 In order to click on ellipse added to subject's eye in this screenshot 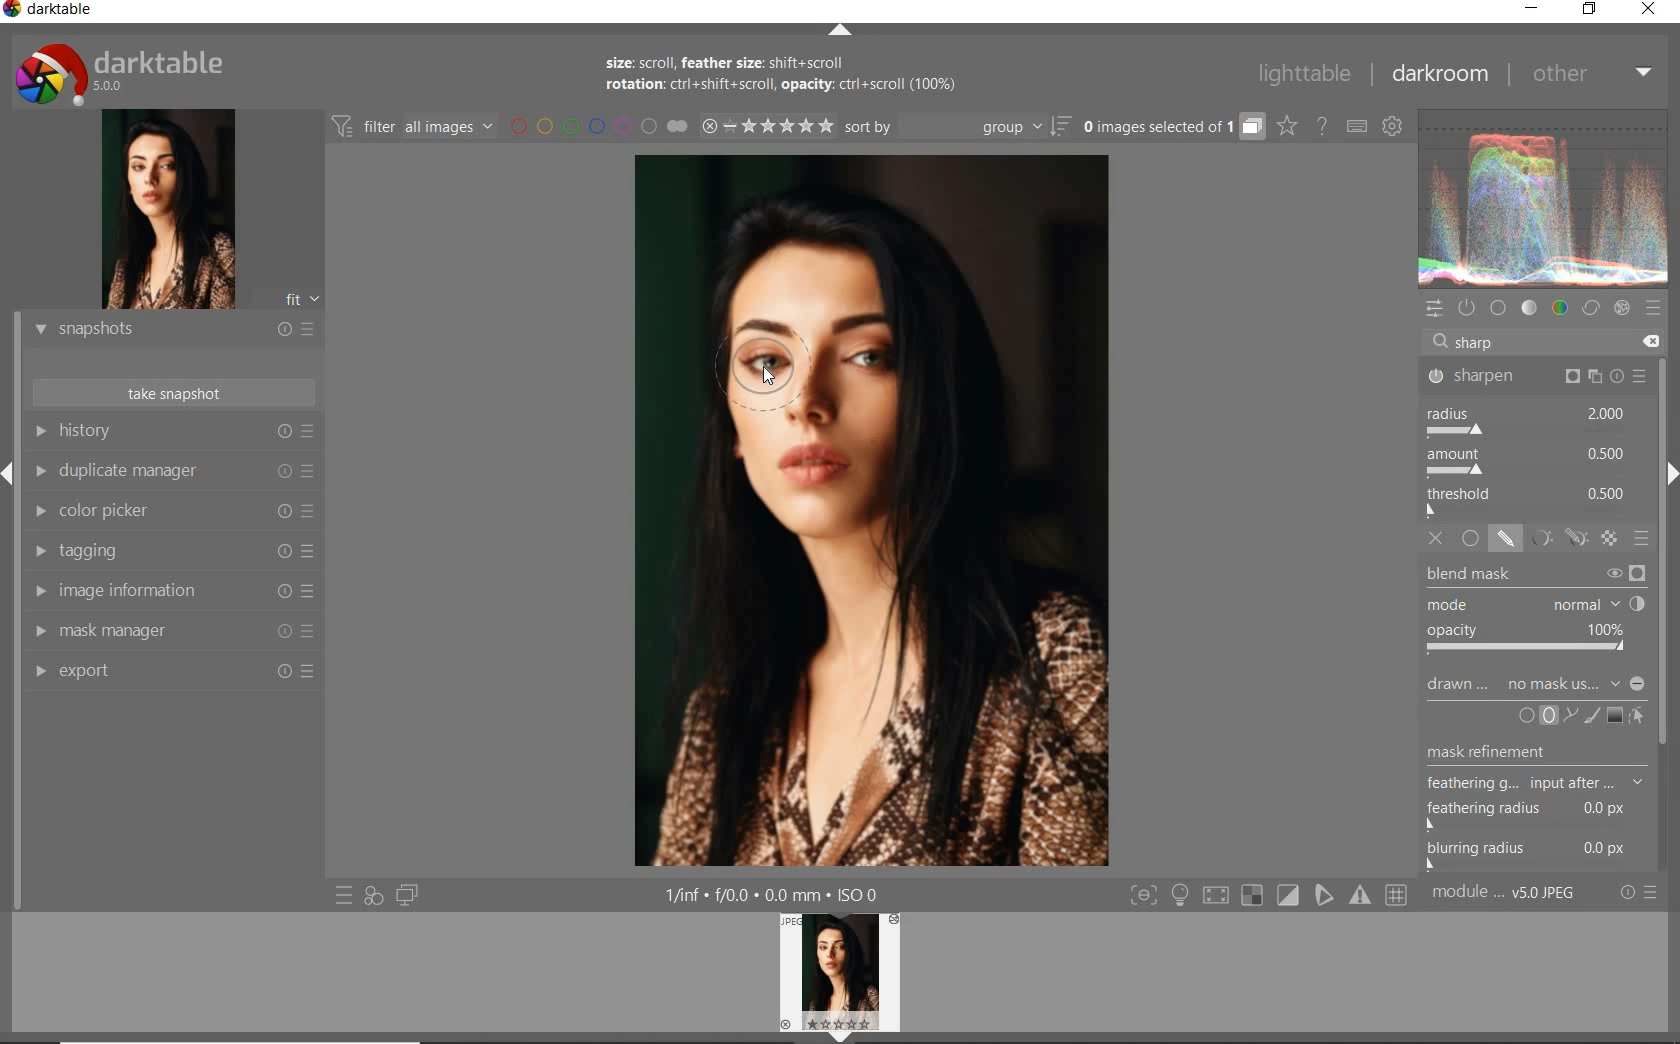, I will do `click(771, 371)`.